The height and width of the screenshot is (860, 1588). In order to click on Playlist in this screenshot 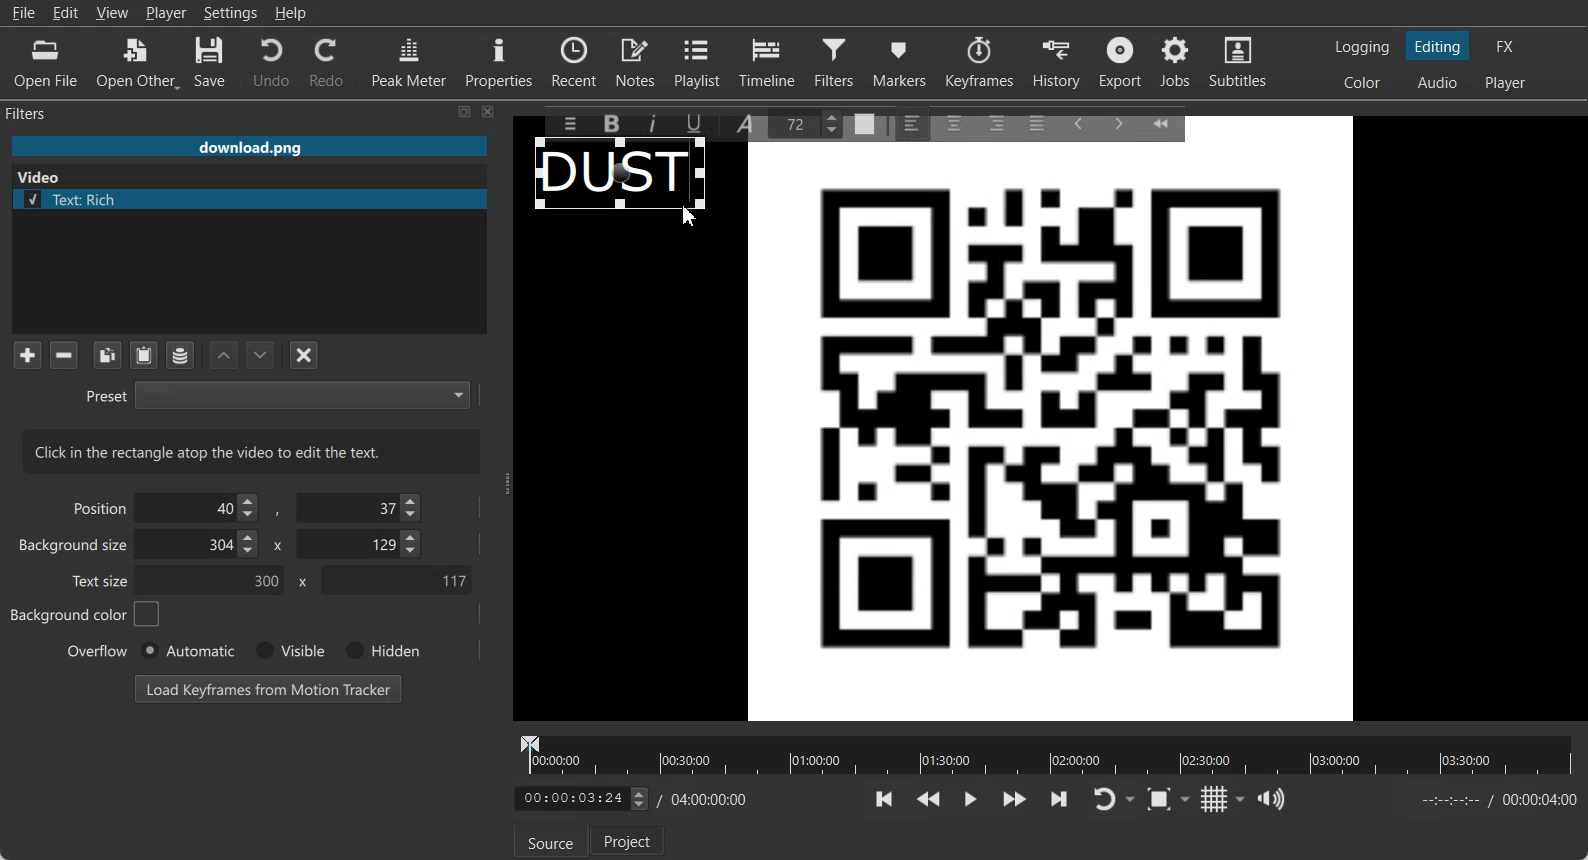, I will do `click(700, 61)`.